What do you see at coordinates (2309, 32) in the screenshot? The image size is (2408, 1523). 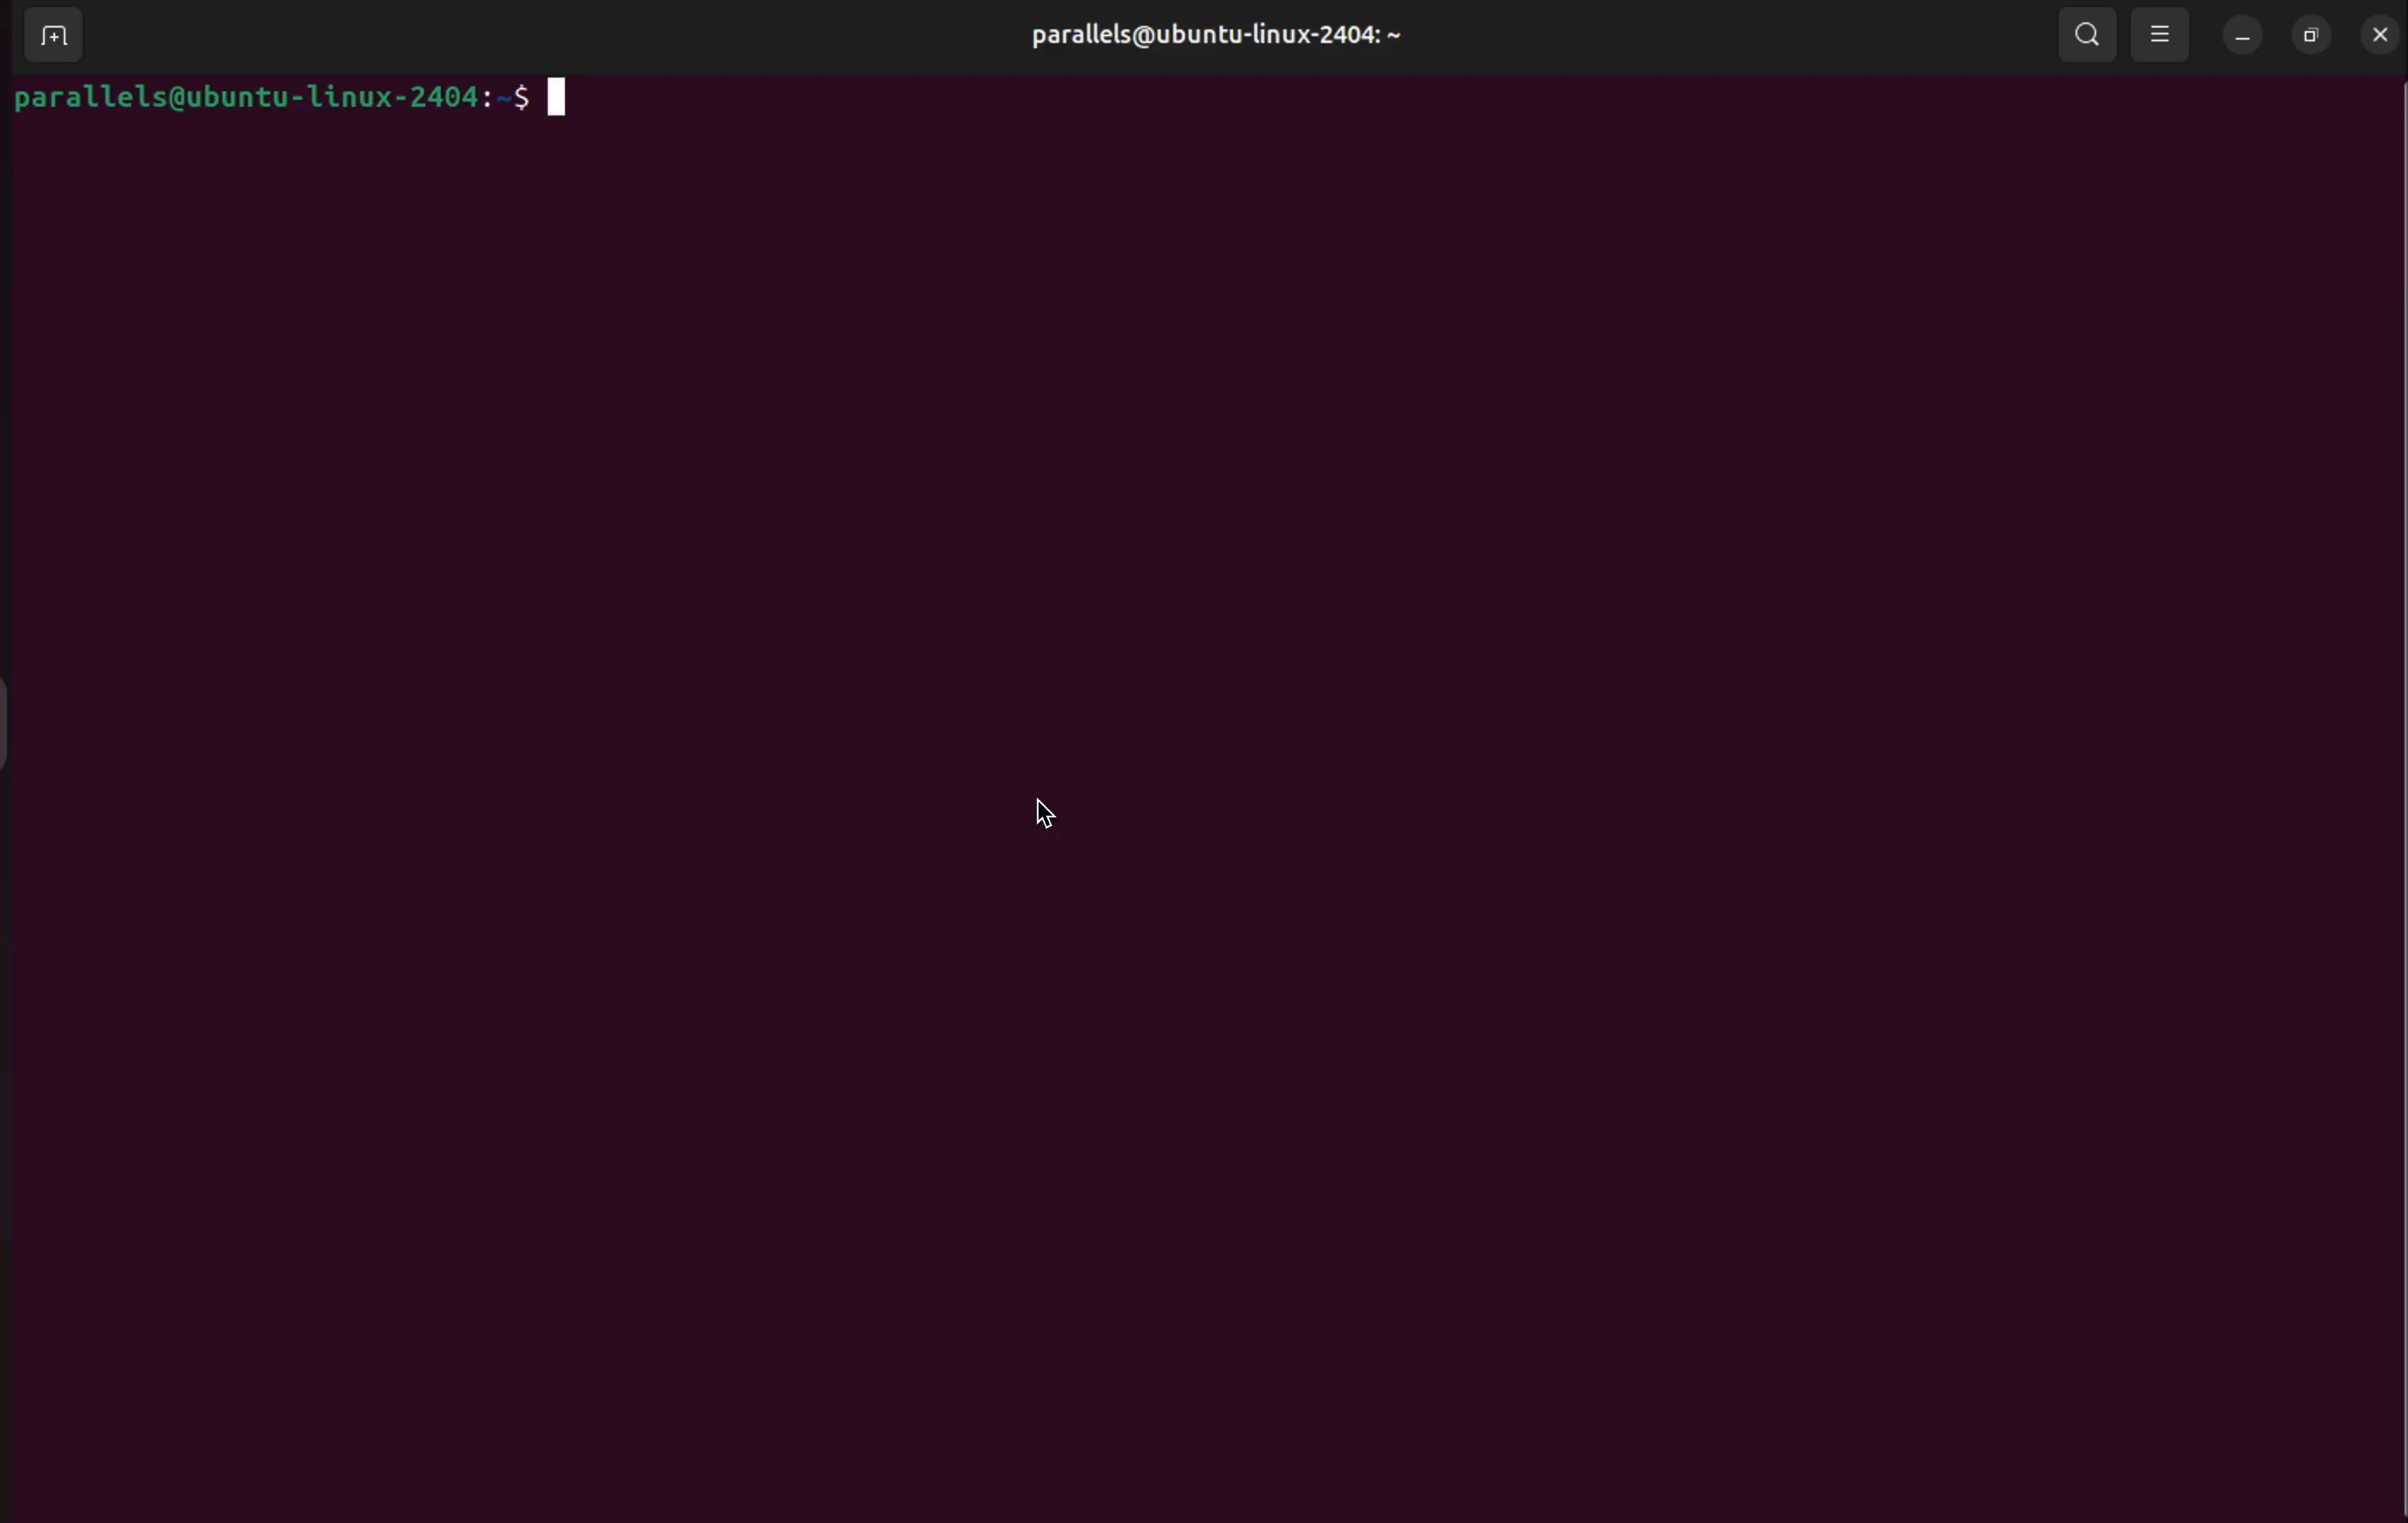 I see `resize` at bounding box center [2309, 32].